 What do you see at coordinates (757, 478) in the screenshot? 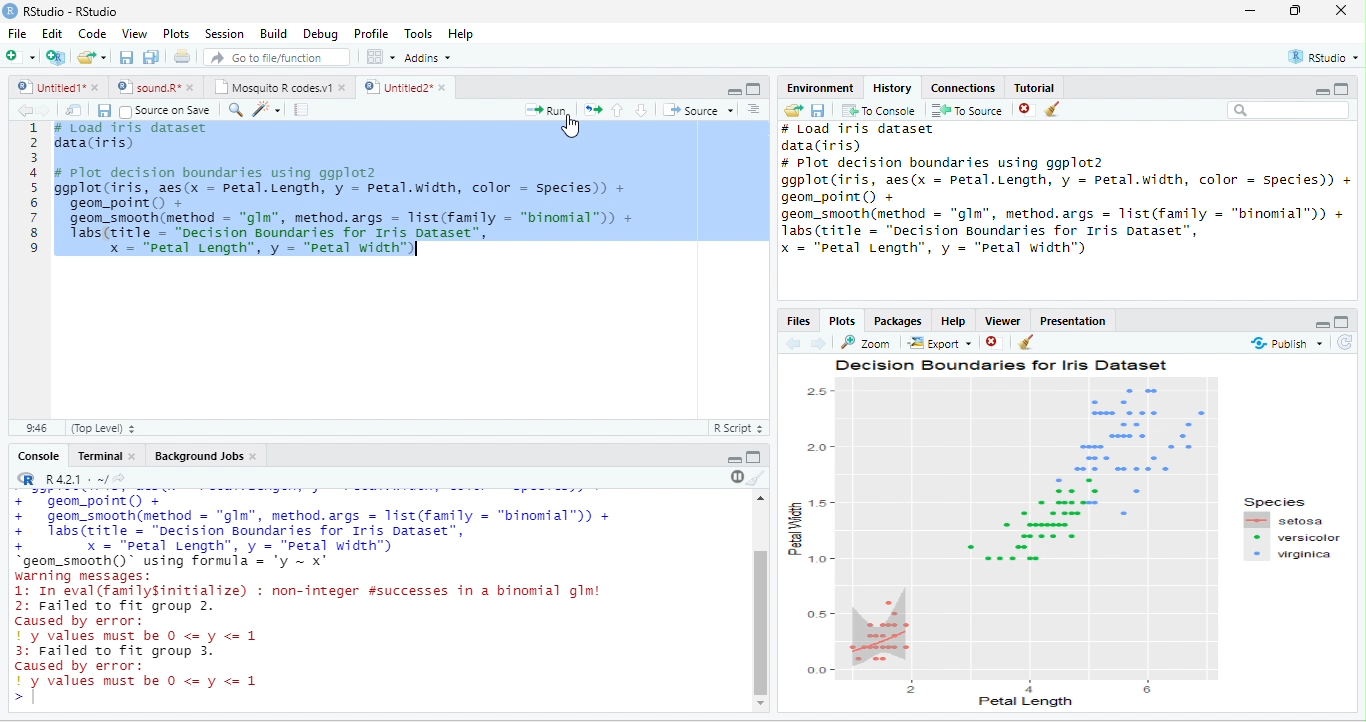
I see `clear` at bounding box center [757, 478].